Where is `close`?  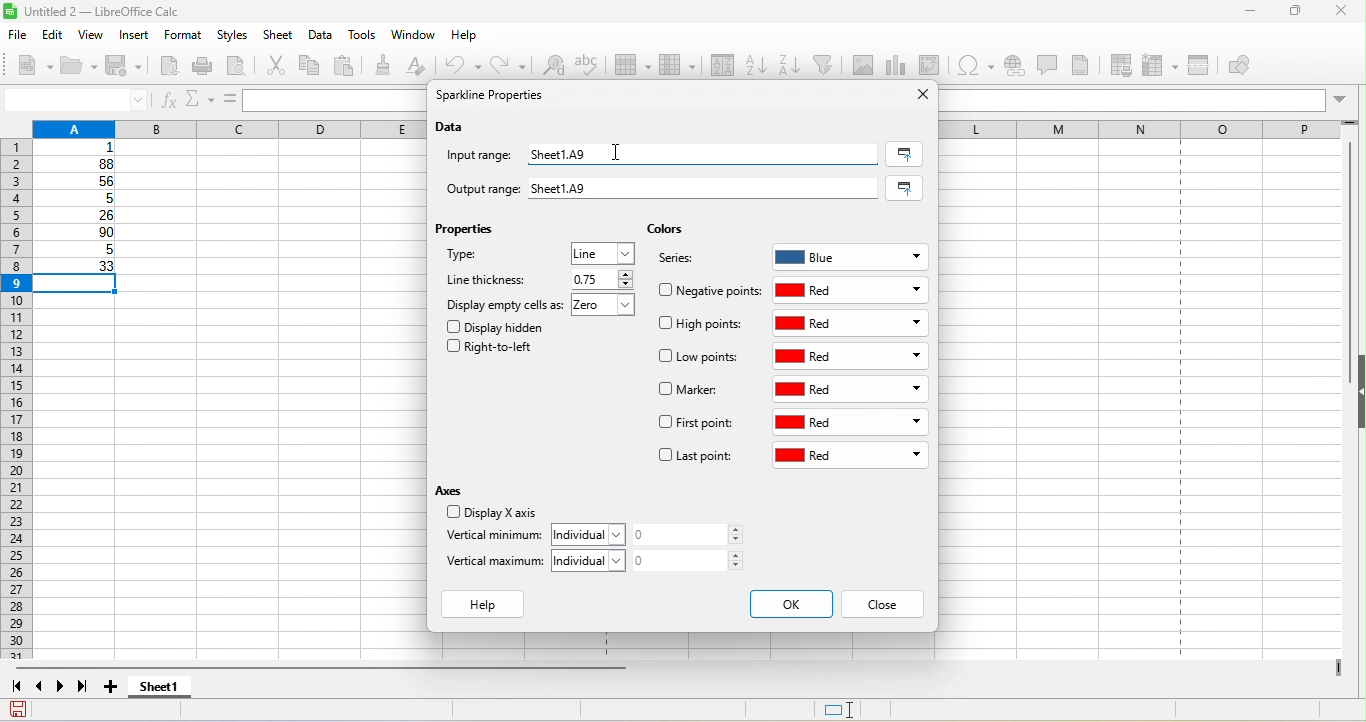
close is located at coordinates (1342, 13).